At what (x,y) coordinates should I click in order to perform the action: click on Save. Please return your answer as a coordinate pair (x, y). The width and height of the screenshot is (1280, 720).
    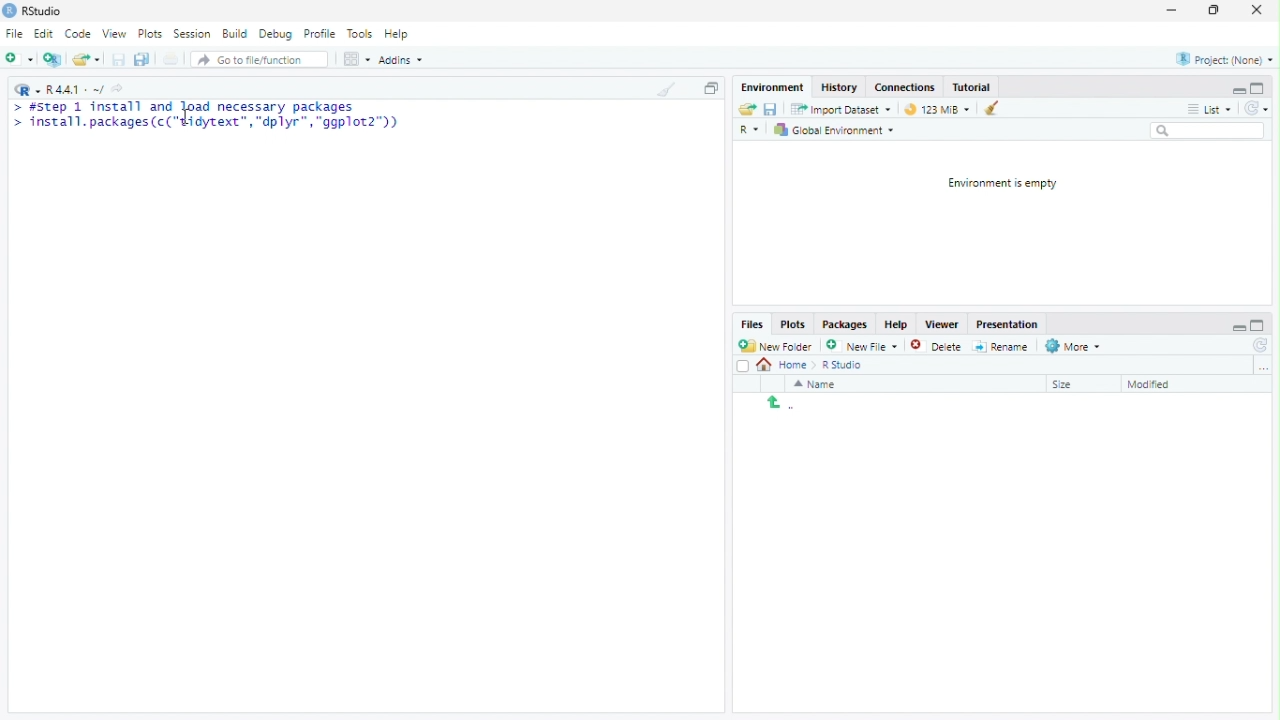
    Looking at the image, I should click on (770, 109).